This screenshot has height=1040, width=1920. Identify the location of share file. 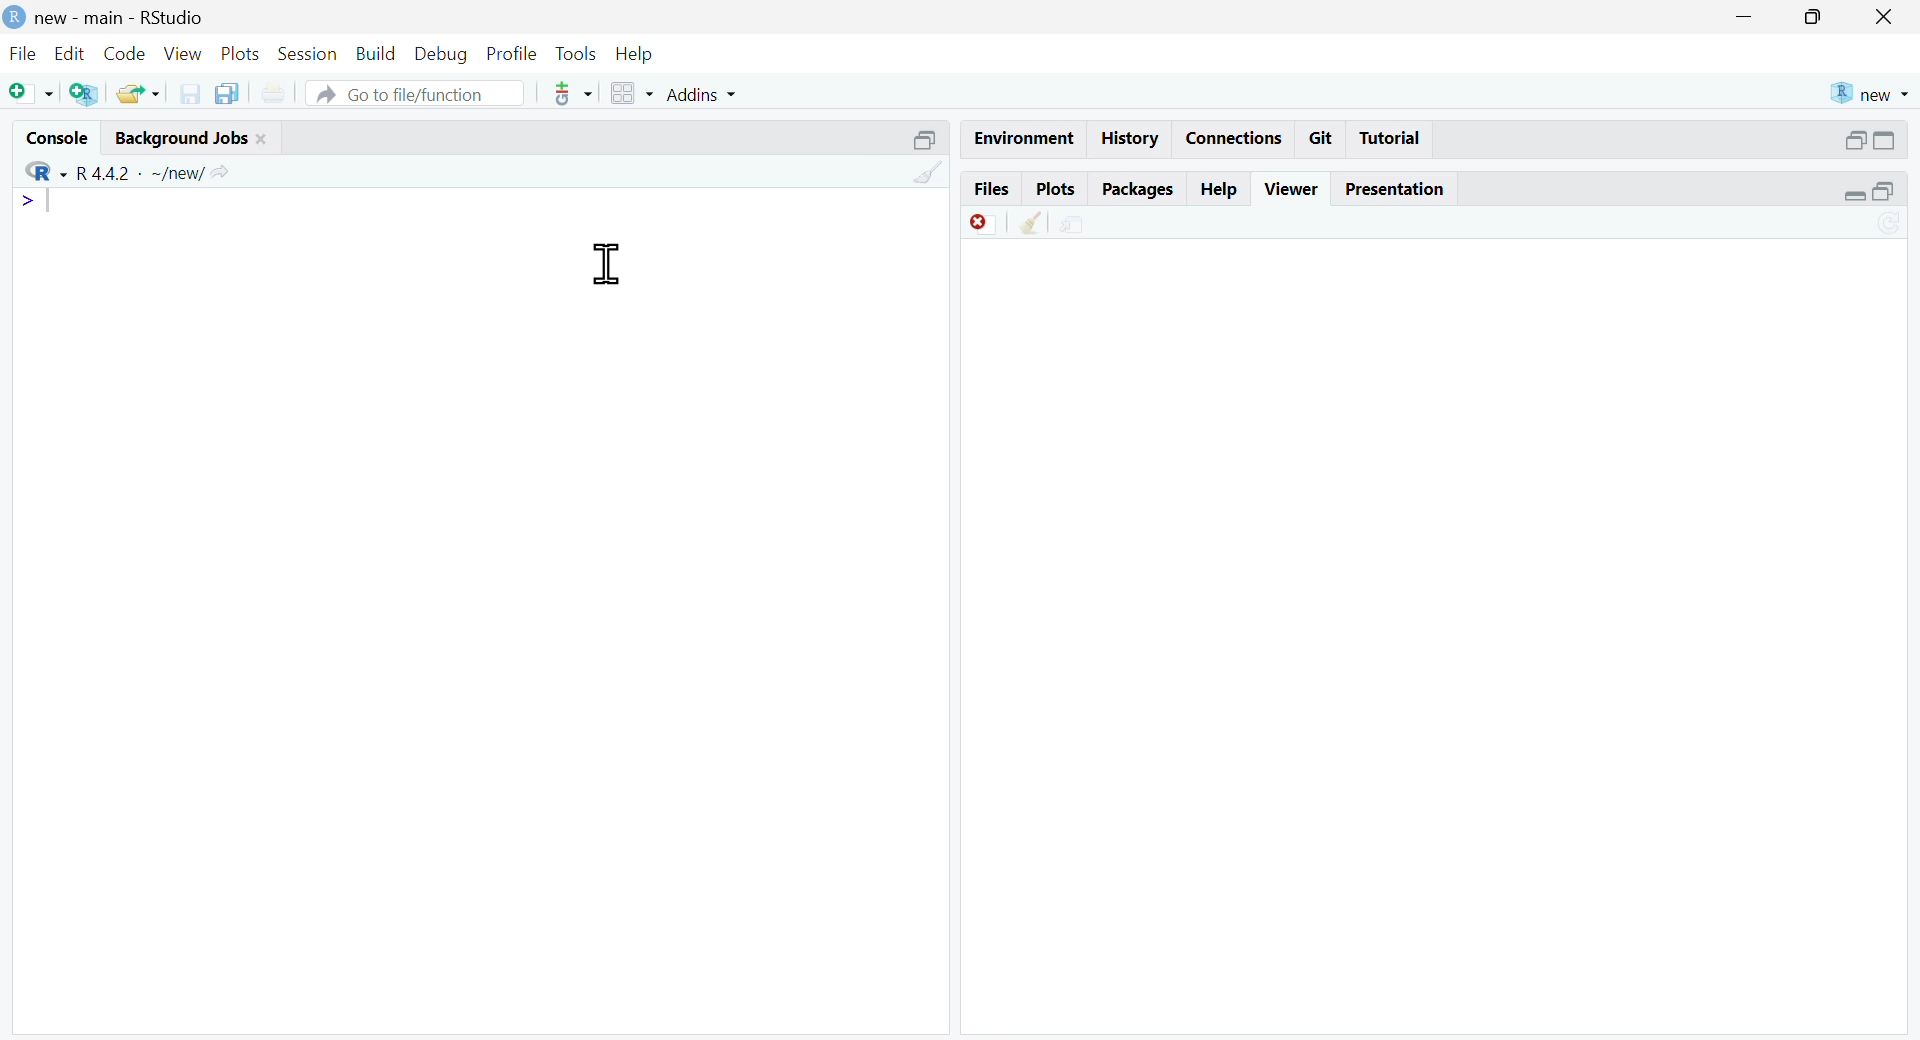
(1073, 224).